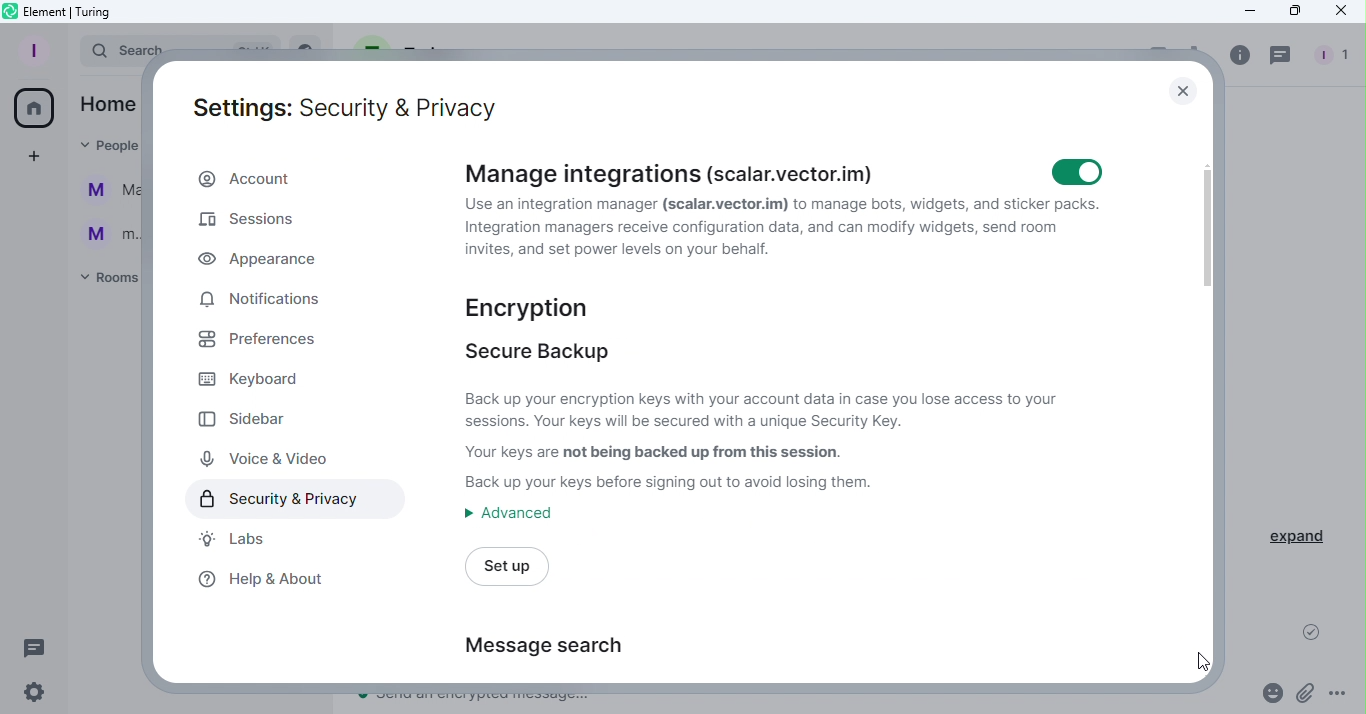 This screenshot has height=714, width=1366. Describe the element at coordinates (107, 193) in the screenshot. I see `Martina Tornello` at that location.